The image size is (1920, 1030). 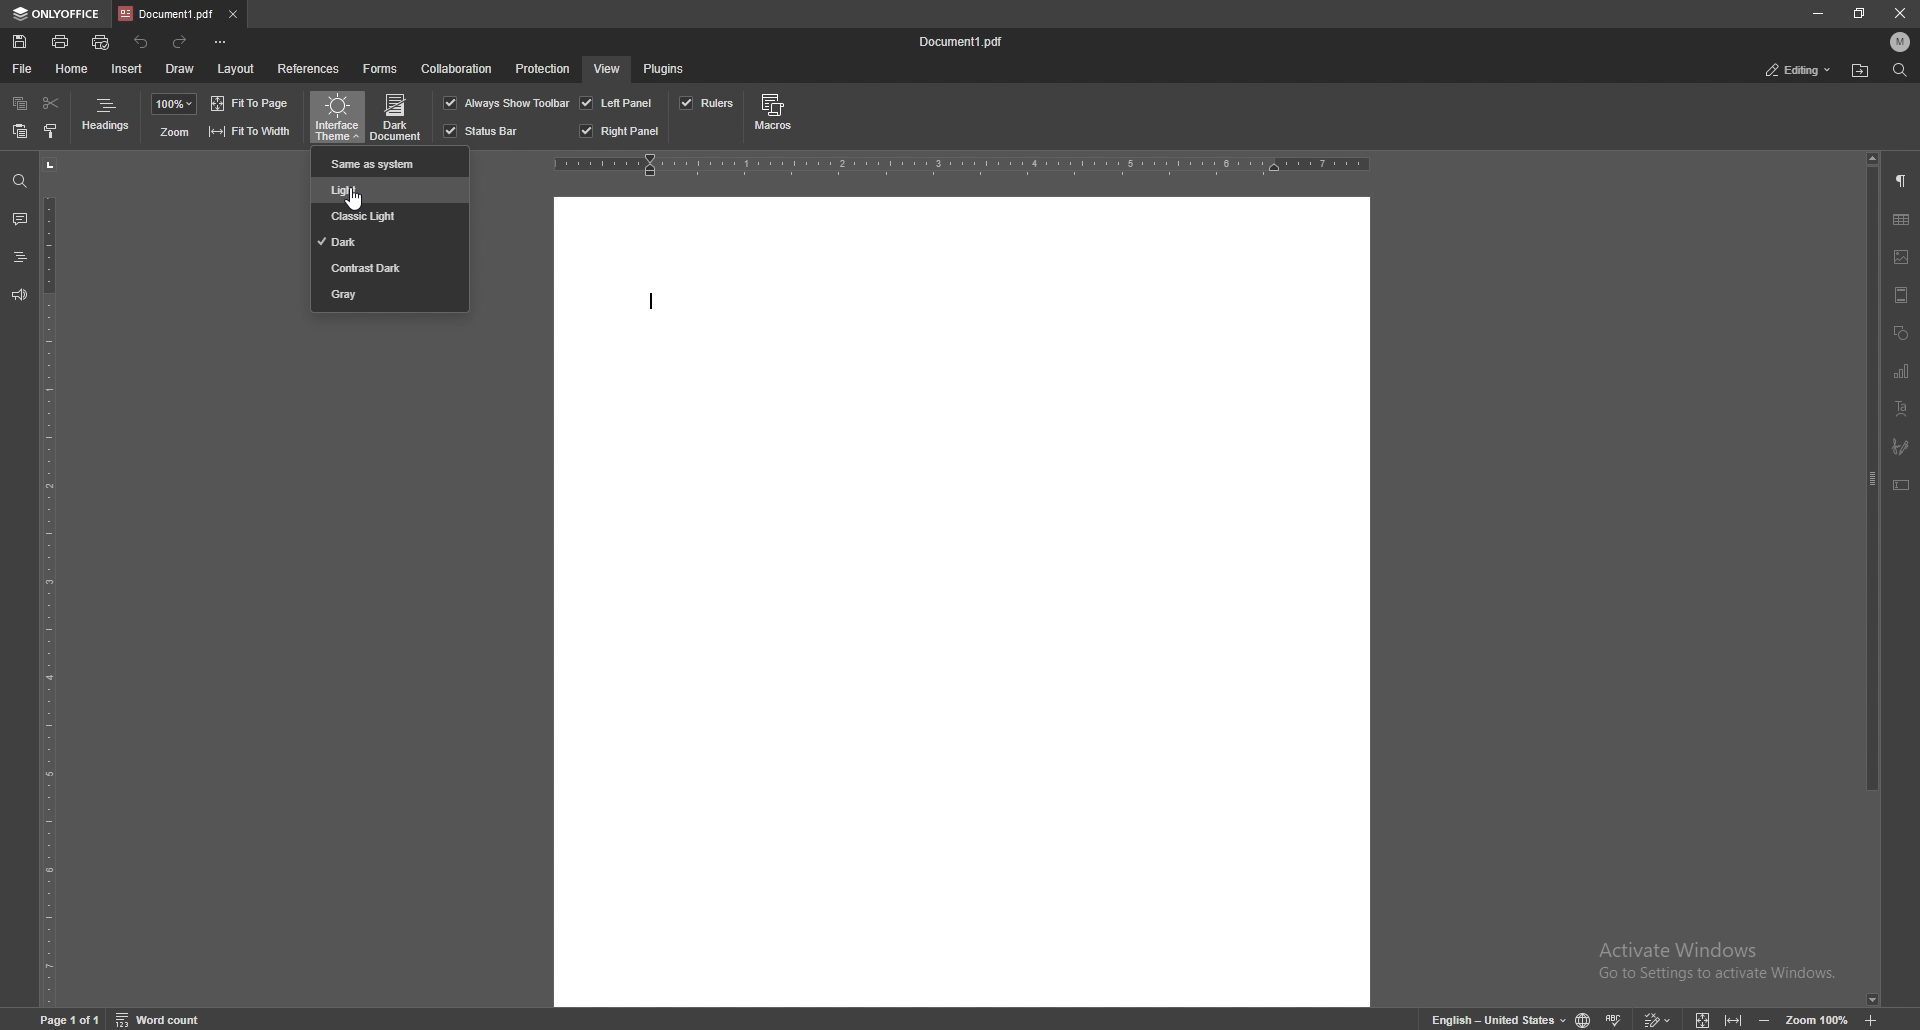 What do you see at coordinates (1656, 1016) in the screenshot?
I see `track changes` at bounding box center [1656, 1016].